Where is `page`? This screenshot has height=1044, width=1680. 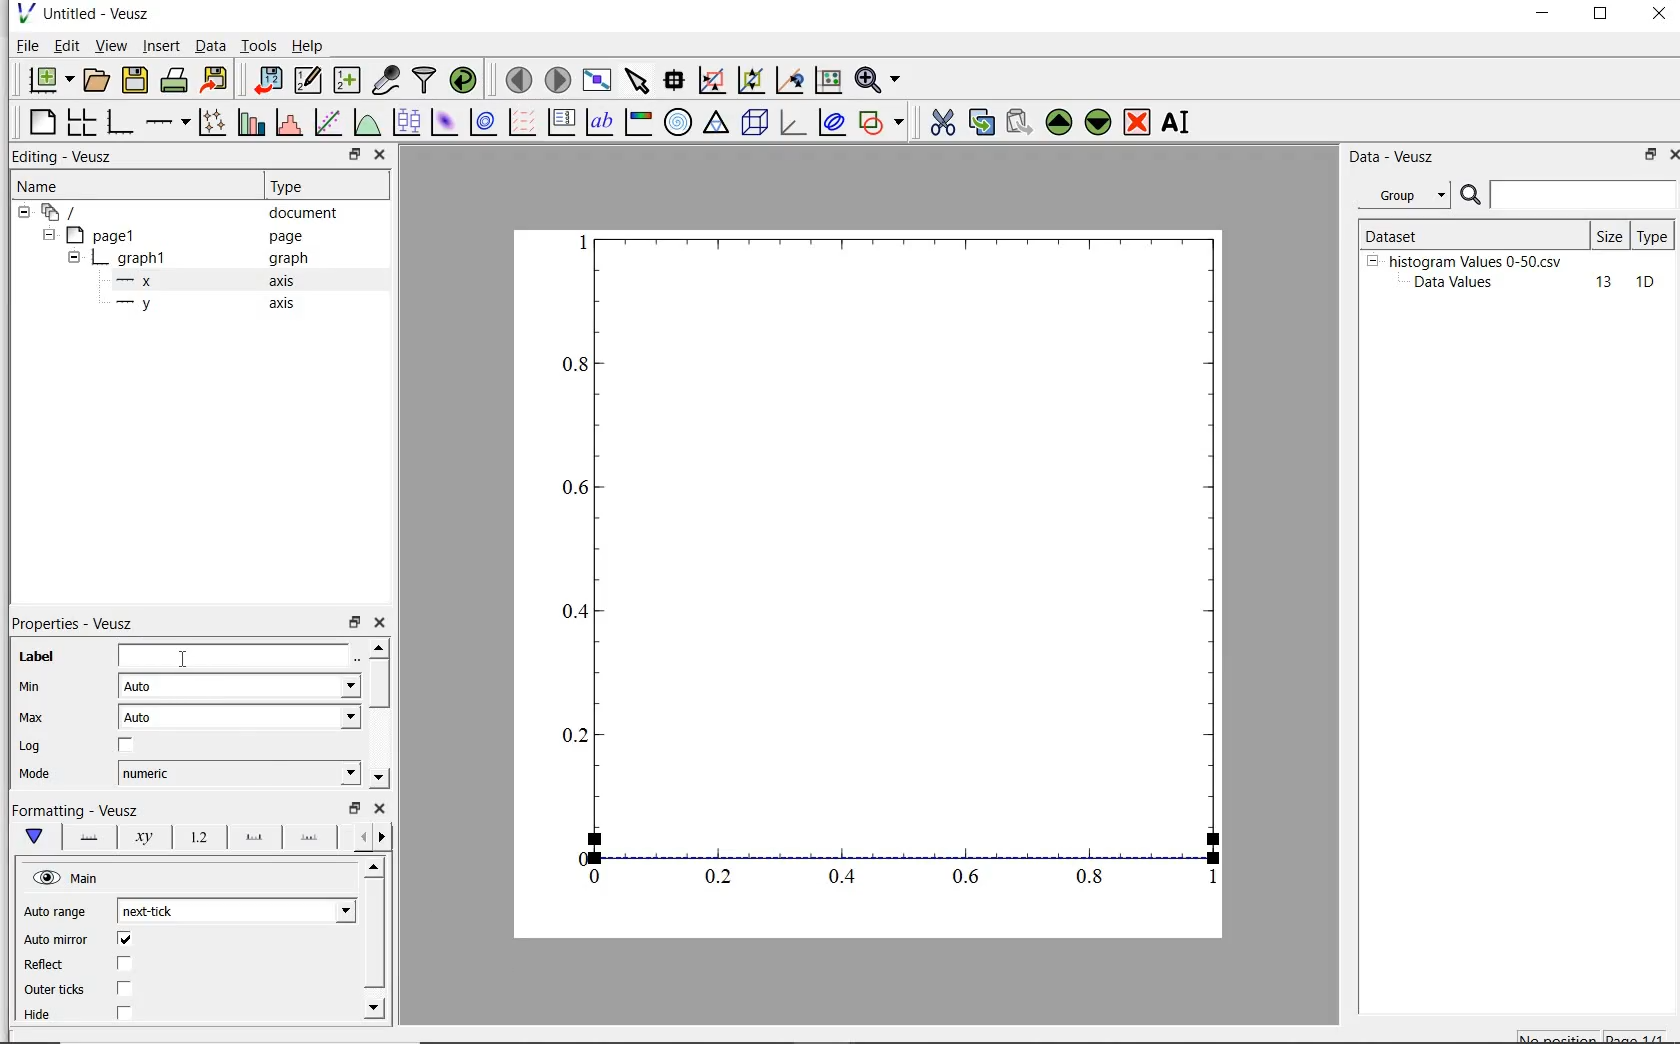 page is located at coordinates (296, 237).